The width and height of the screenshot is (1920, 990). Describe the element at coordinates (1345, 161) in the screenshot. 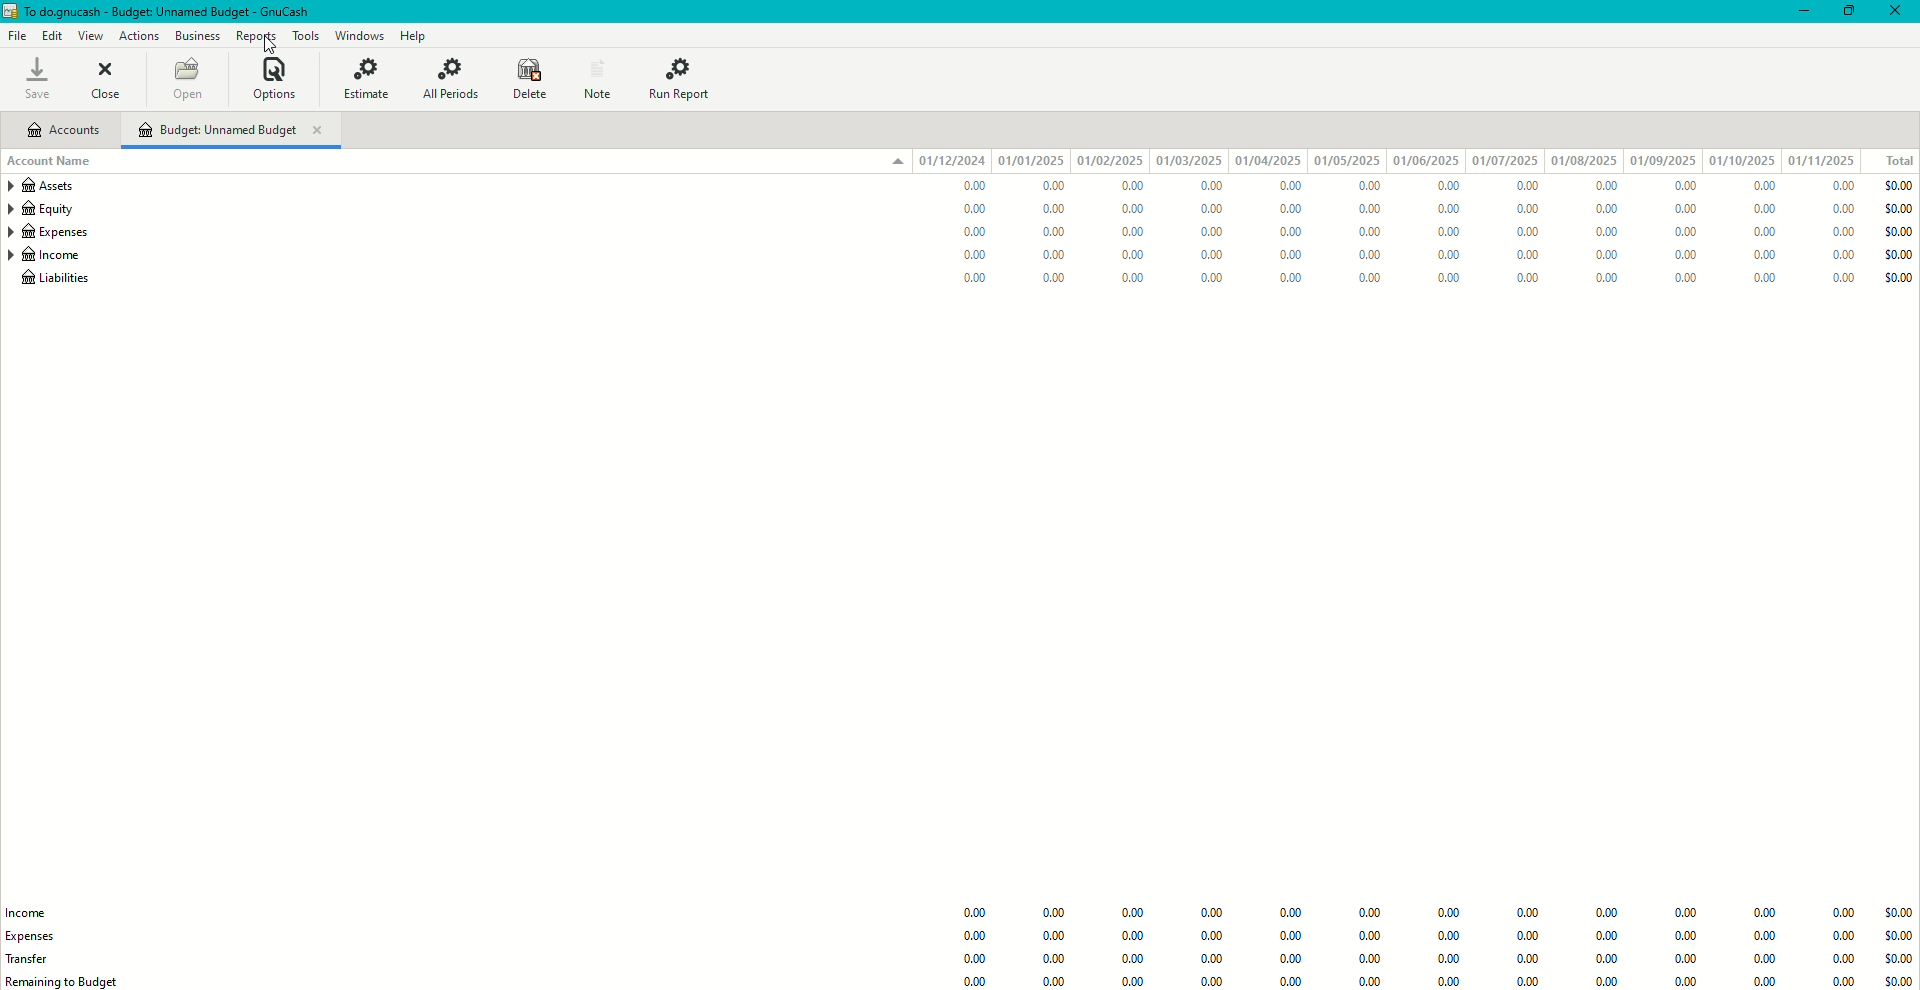

I see `01/05/2025` at that location.